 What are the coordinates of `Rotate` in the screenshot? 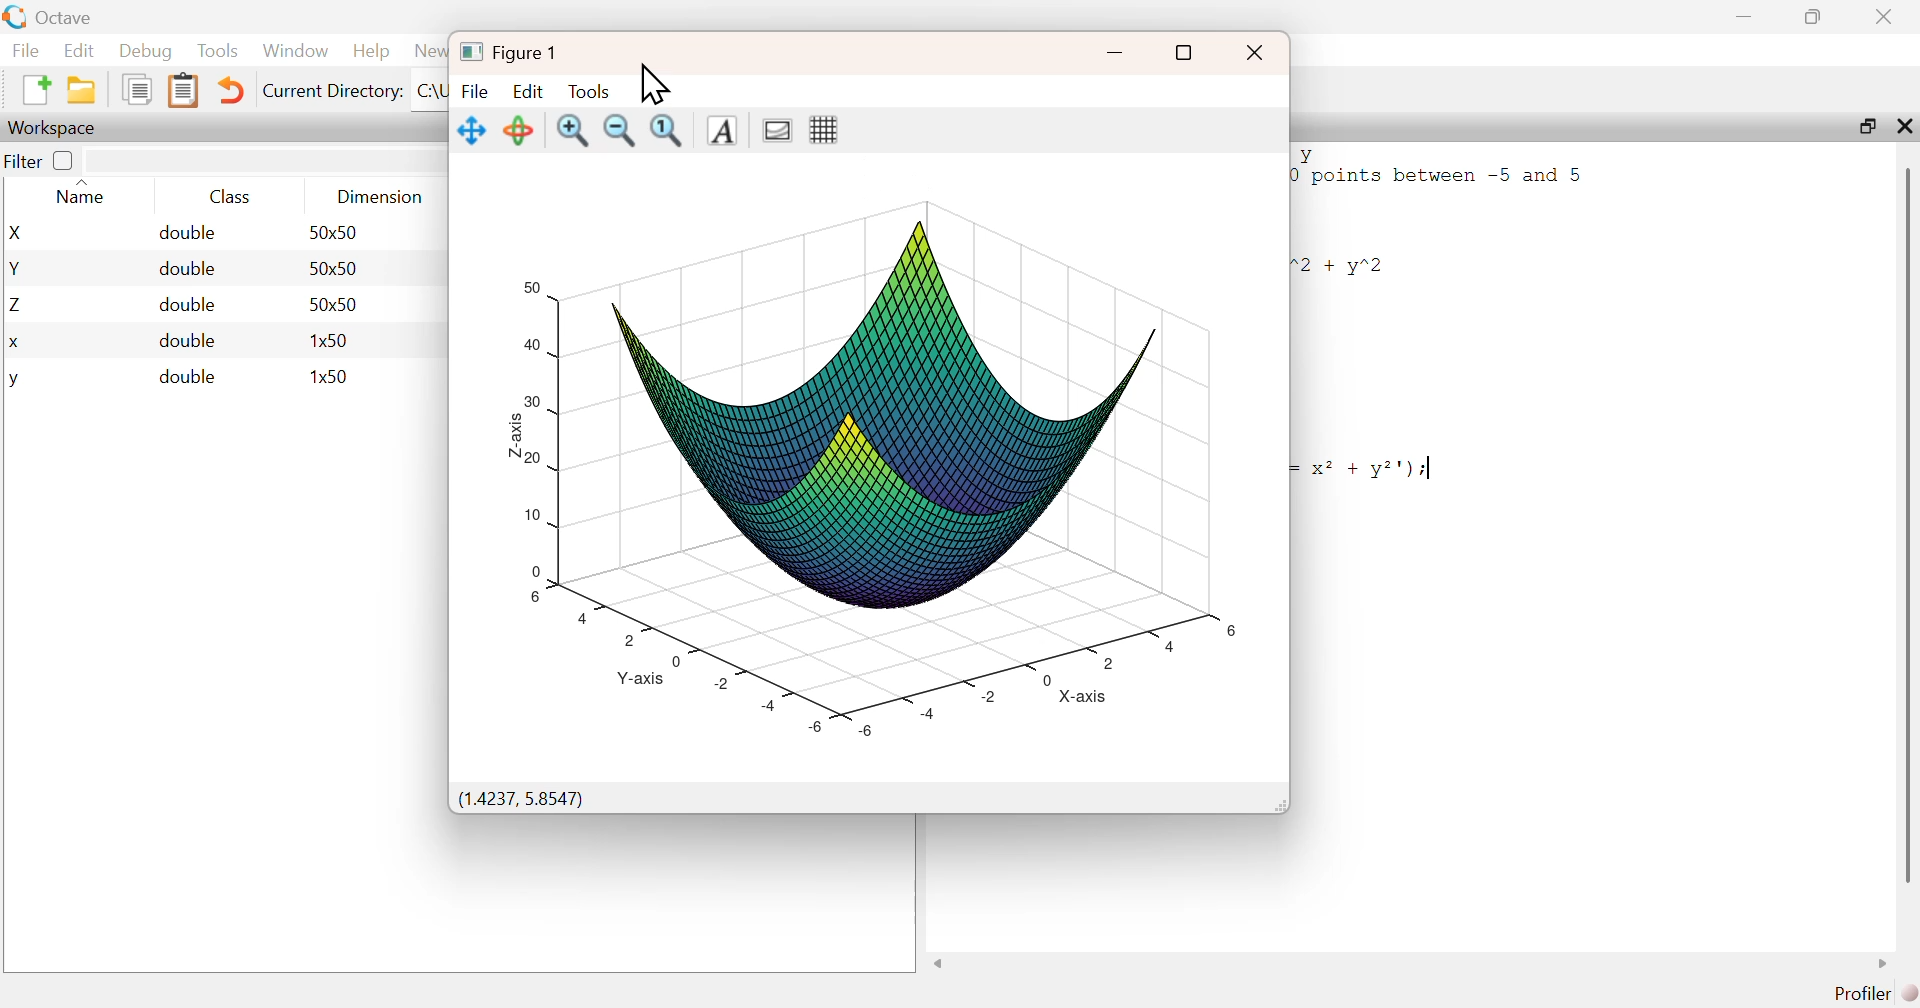 It's located at (517, 130).